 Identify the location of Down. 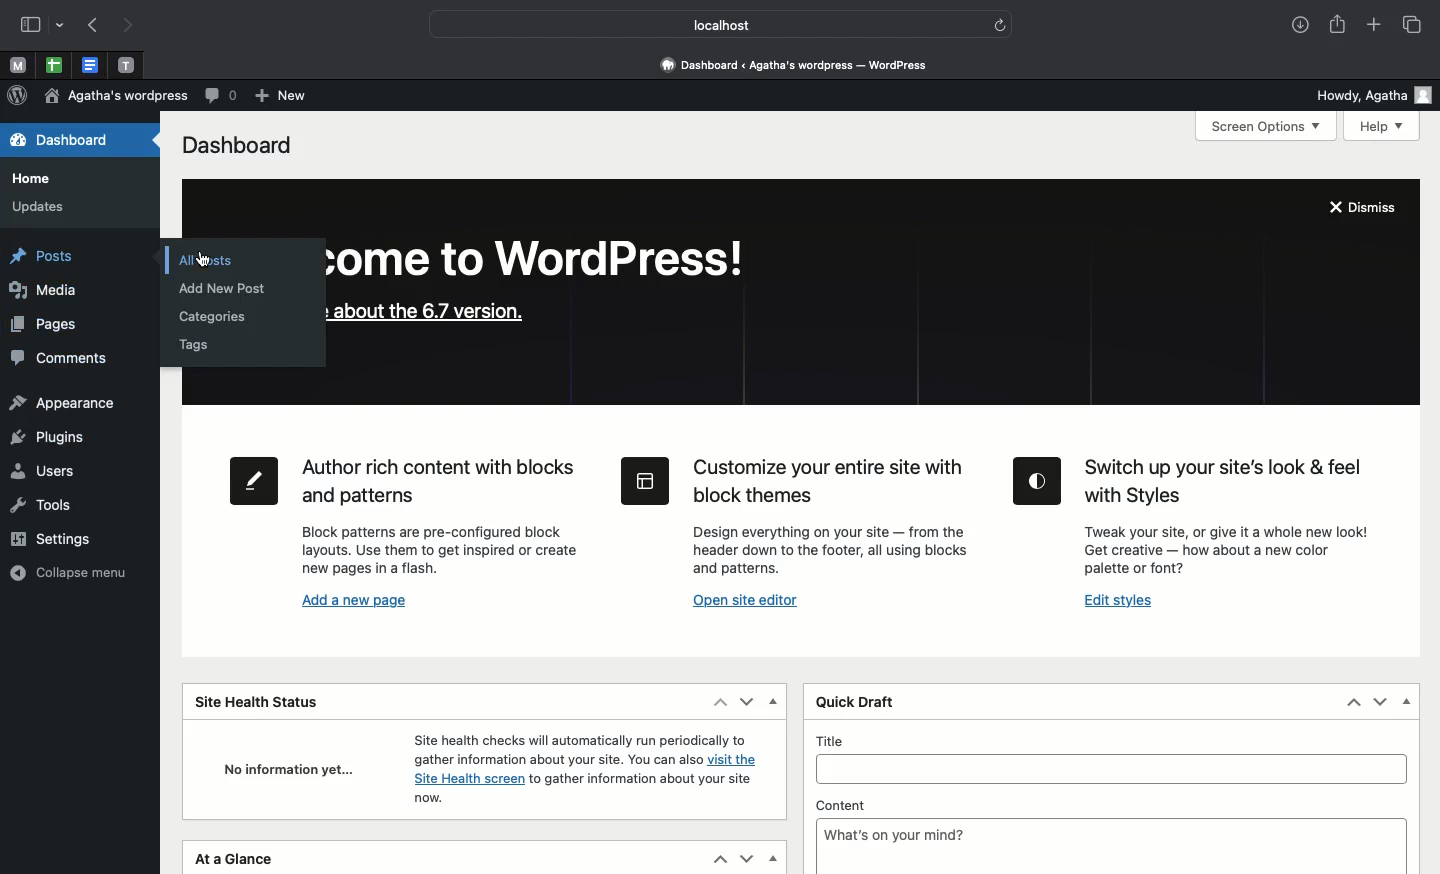
(747, 703).